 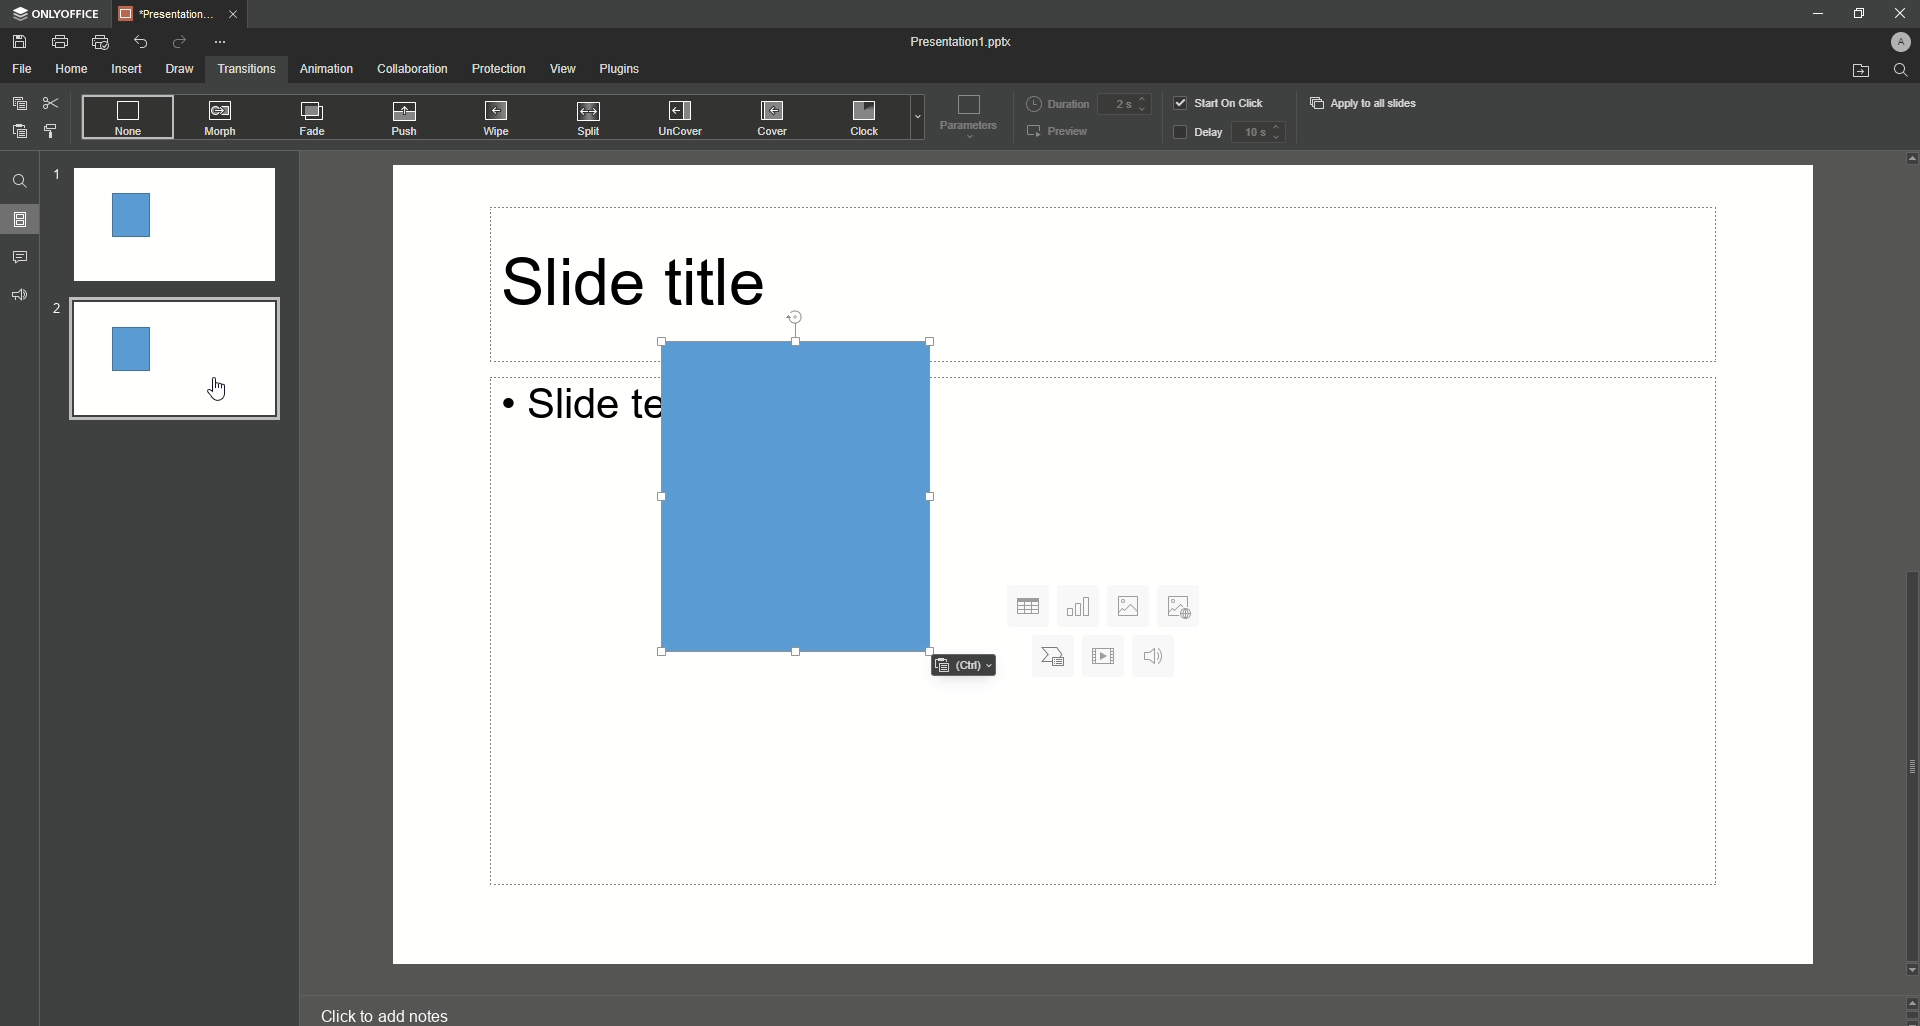 What do you see at coordinates (1025, 605) in the screenshot?
I see `Grid` at bounding box center [1025, 605].